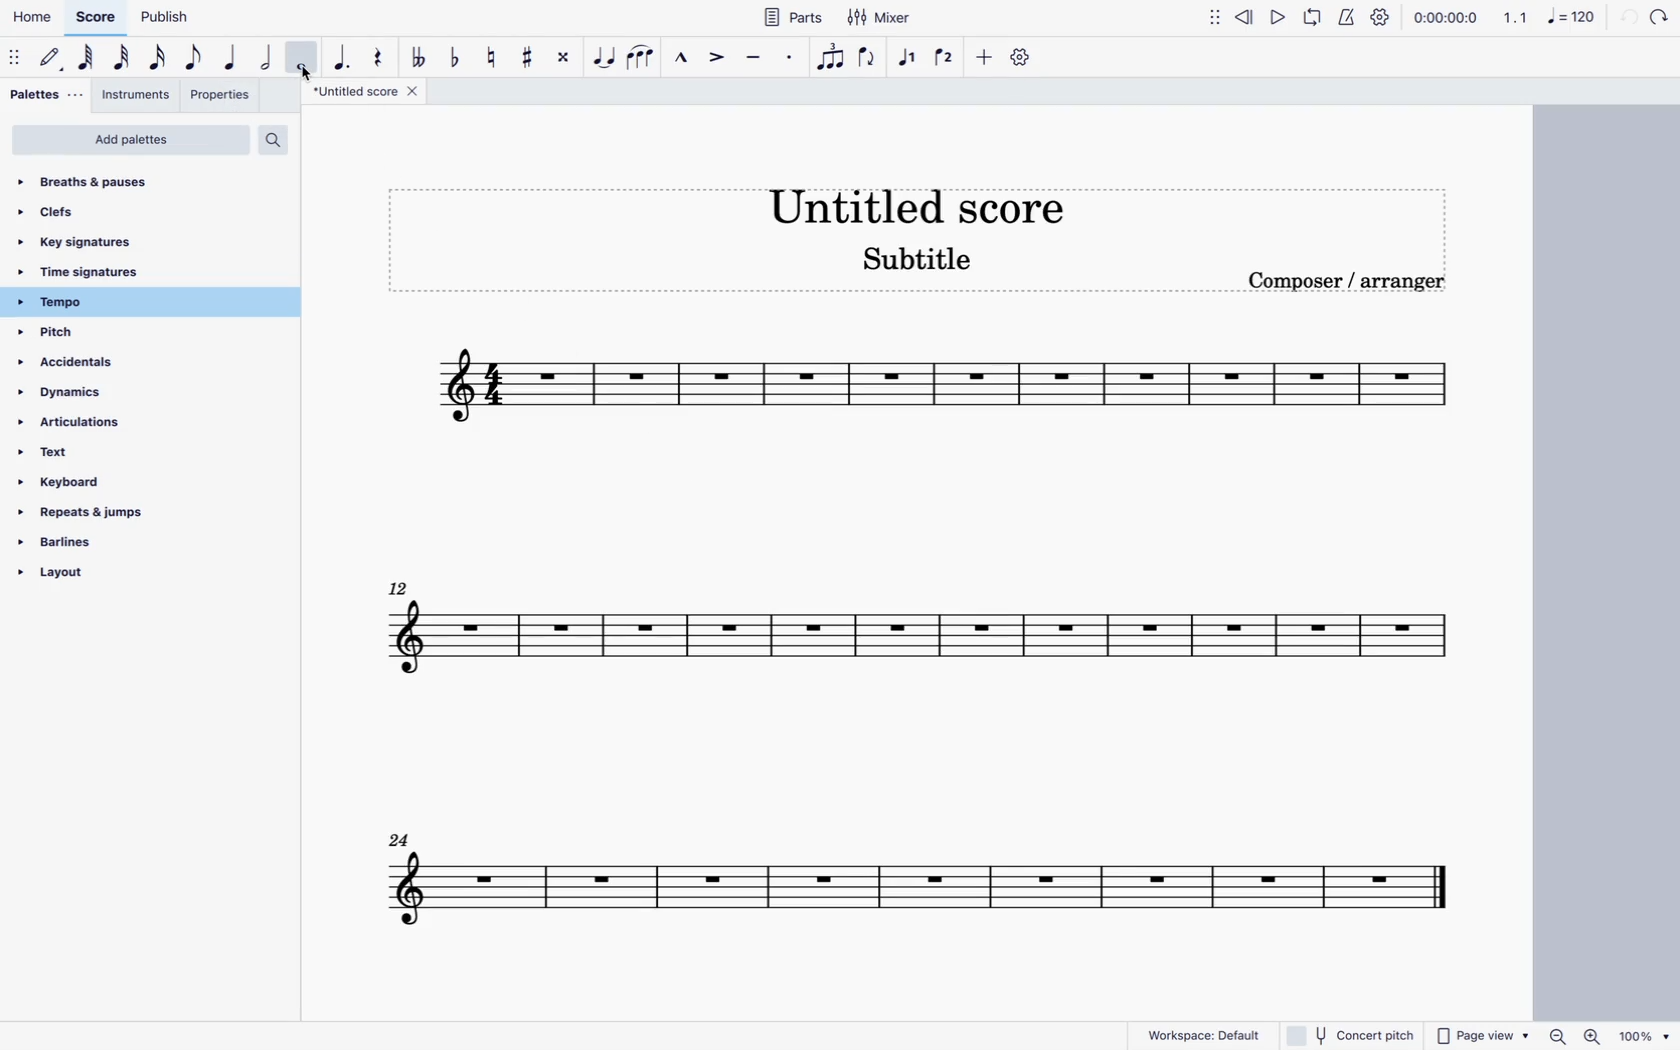 Image resolution: width=1680 pixels, height=1050 pixels. What do you see at coordinates (907, 56) in the screenshot?
I see `voice 2` at bounding box center [907, 56].